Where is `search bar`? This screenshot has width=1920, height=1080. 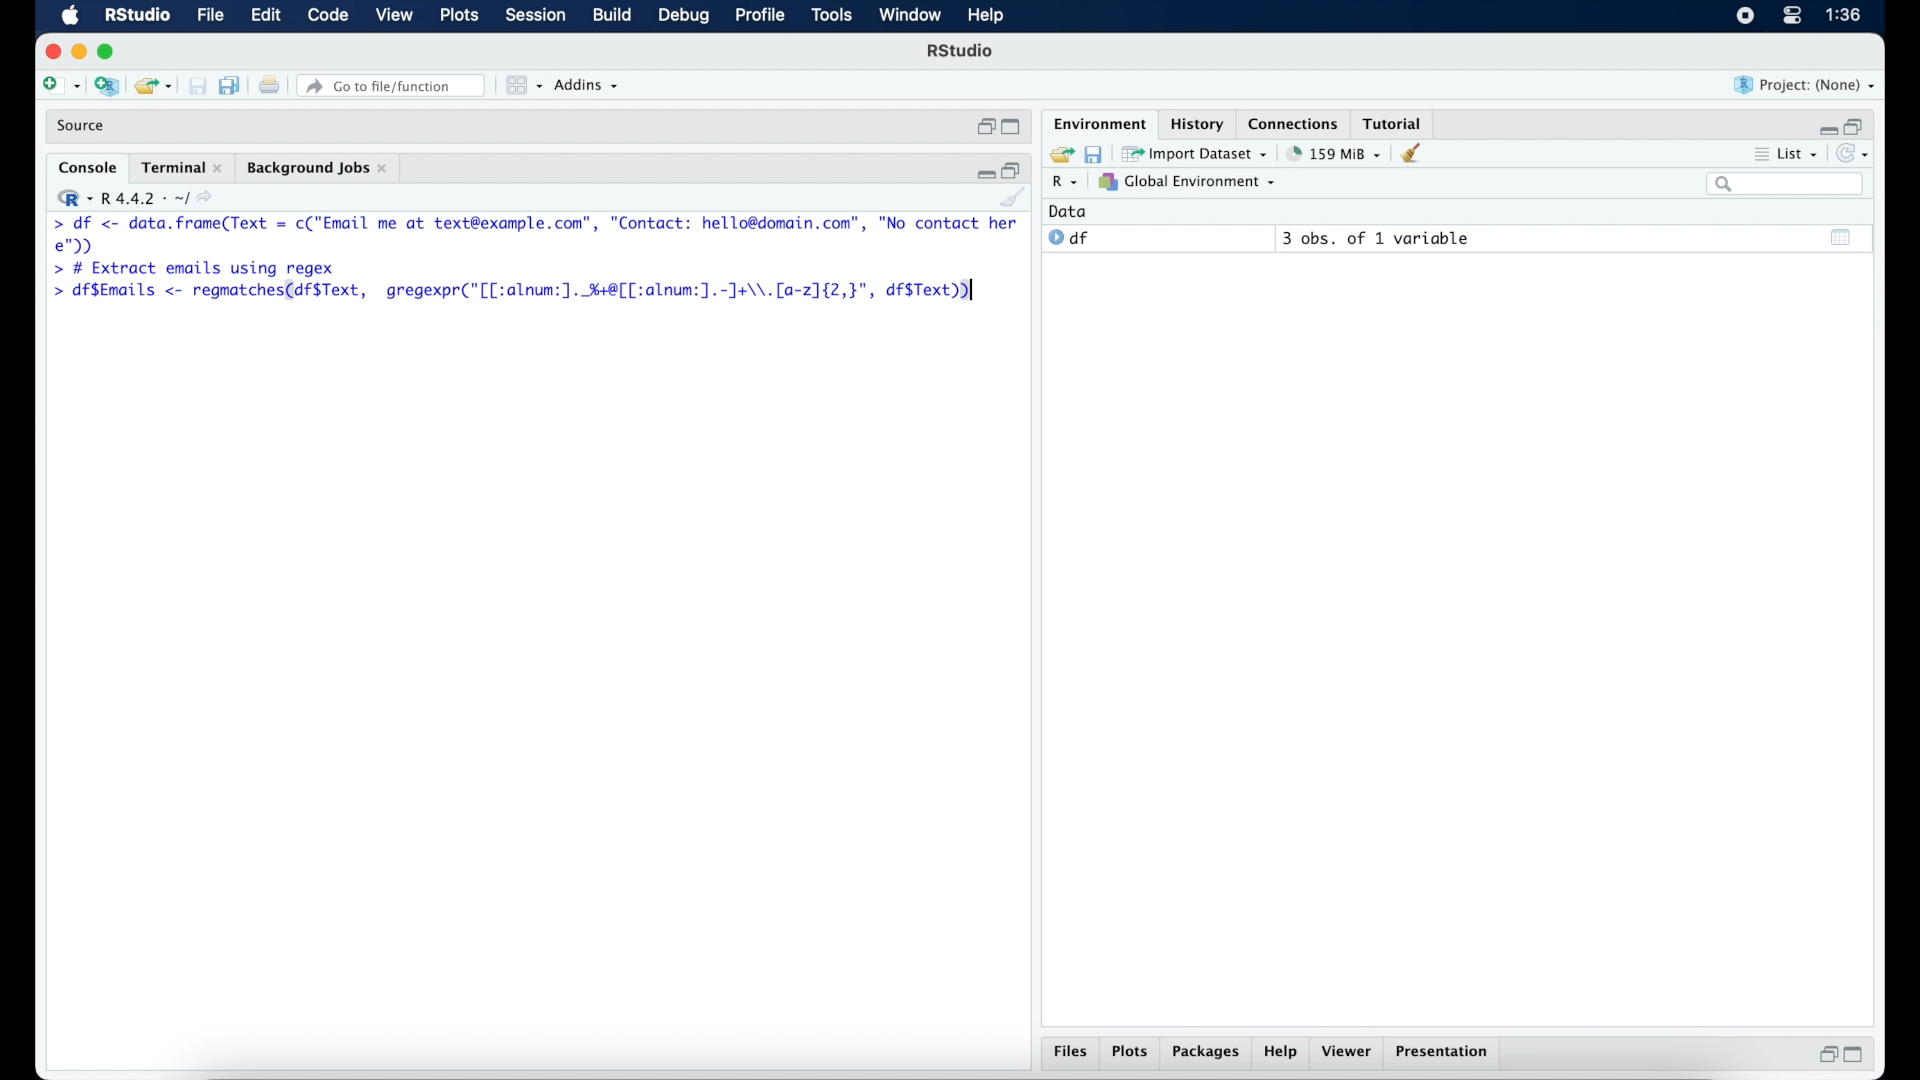
search bar is located at coordinates (1787, 185).